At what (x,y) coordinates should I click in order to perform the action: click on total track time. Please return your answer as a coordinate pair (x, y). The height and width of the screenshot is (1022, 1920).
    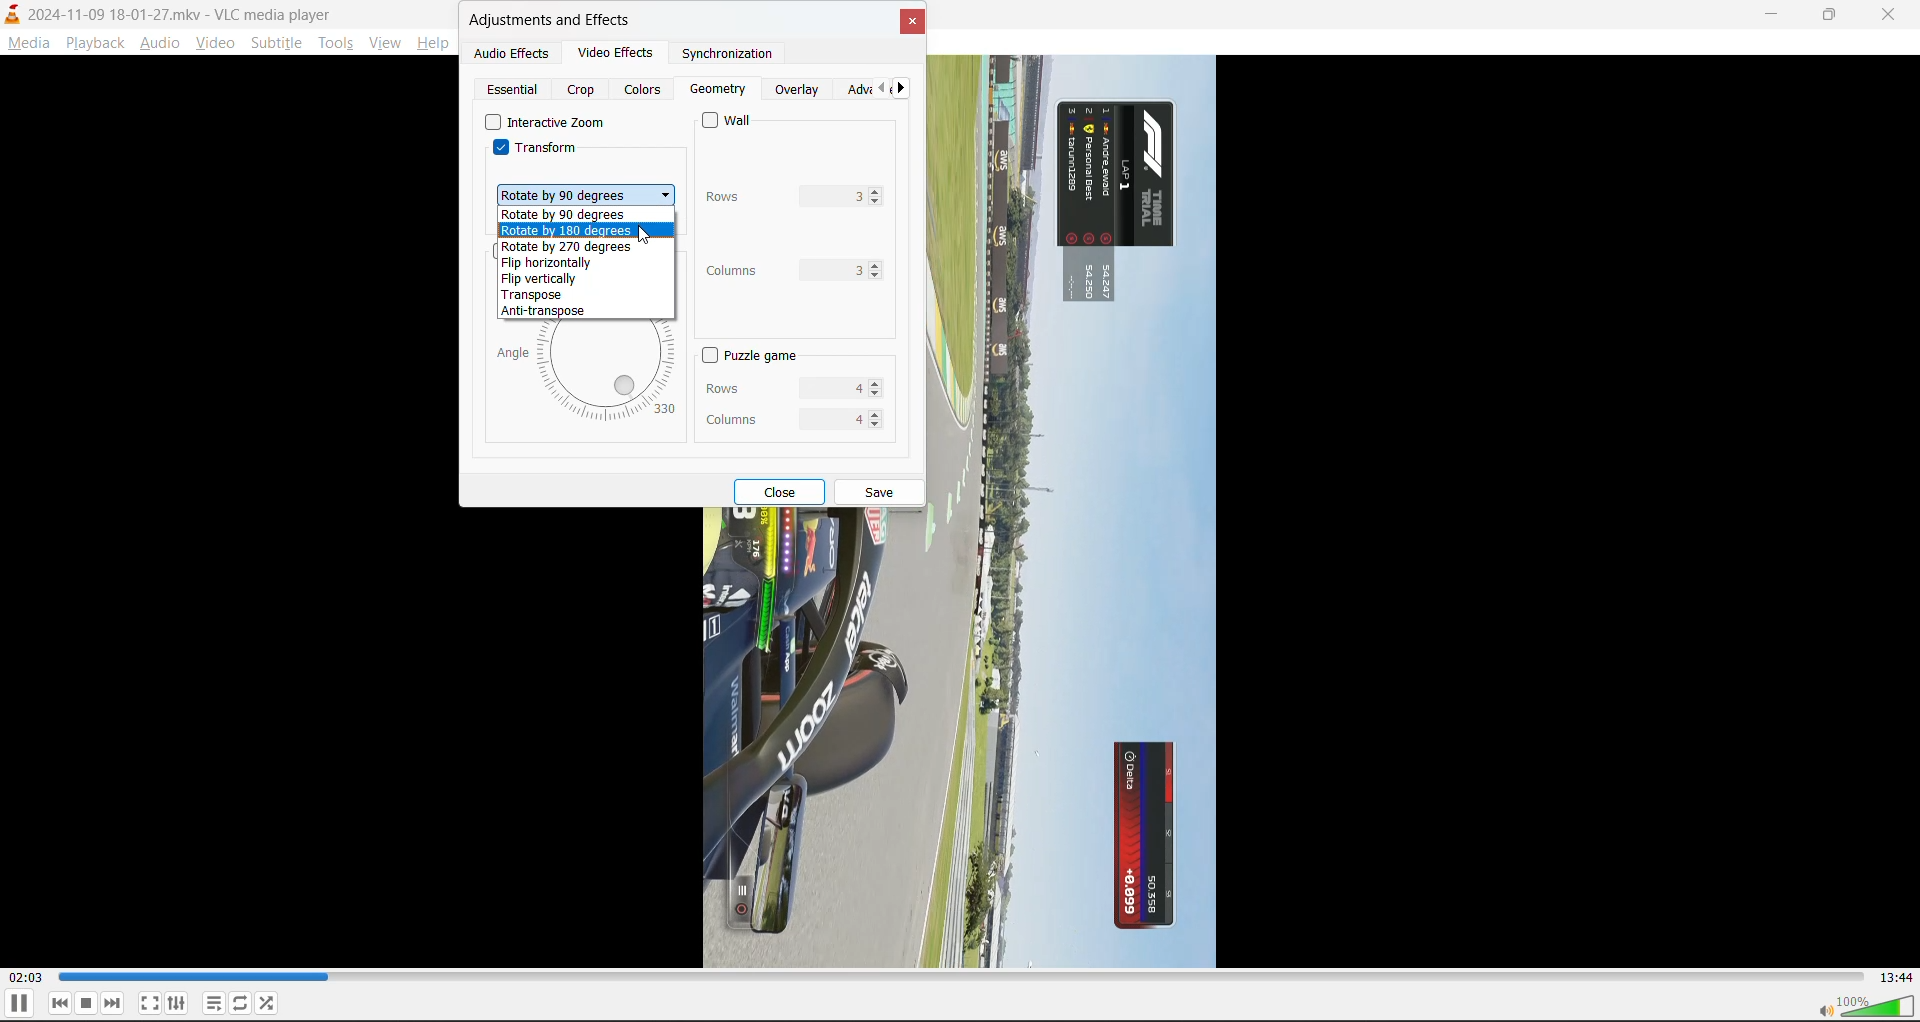
    Looking at the image, I should click on (1891, 975).